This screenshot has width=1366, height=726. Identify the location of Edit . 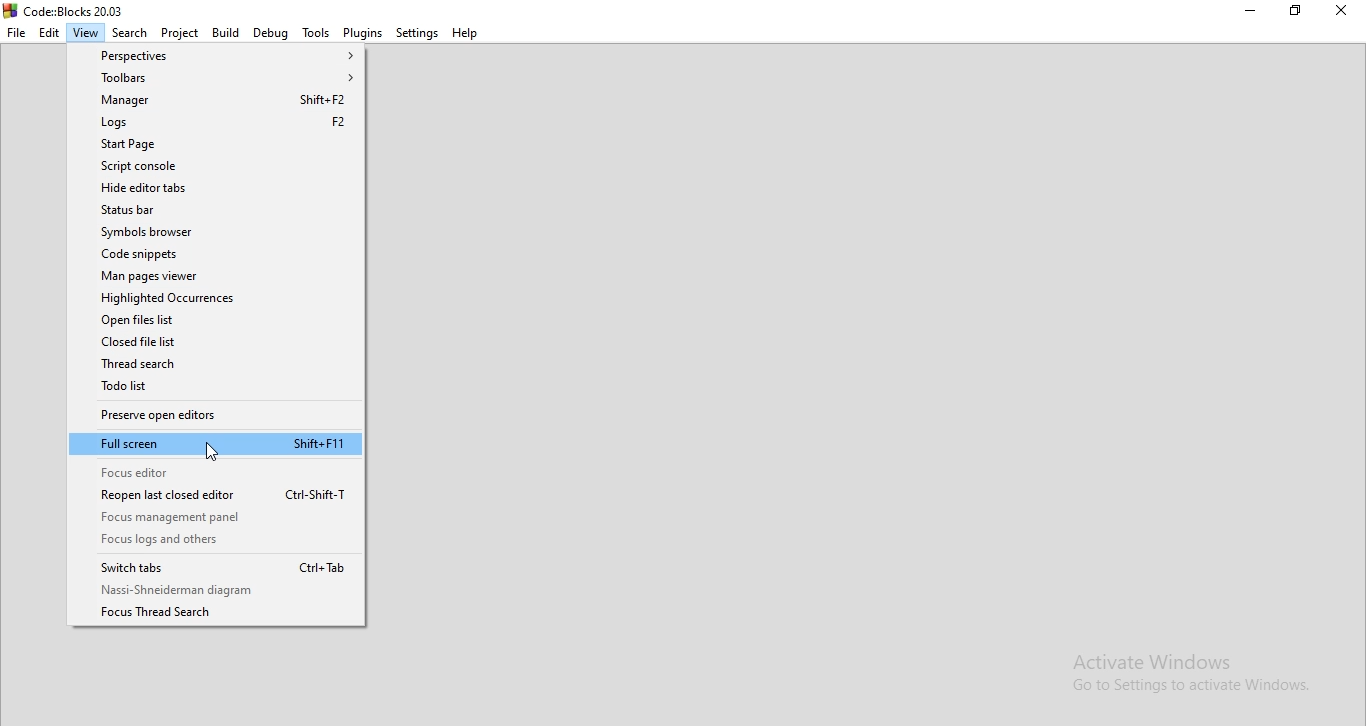
(49, 34).